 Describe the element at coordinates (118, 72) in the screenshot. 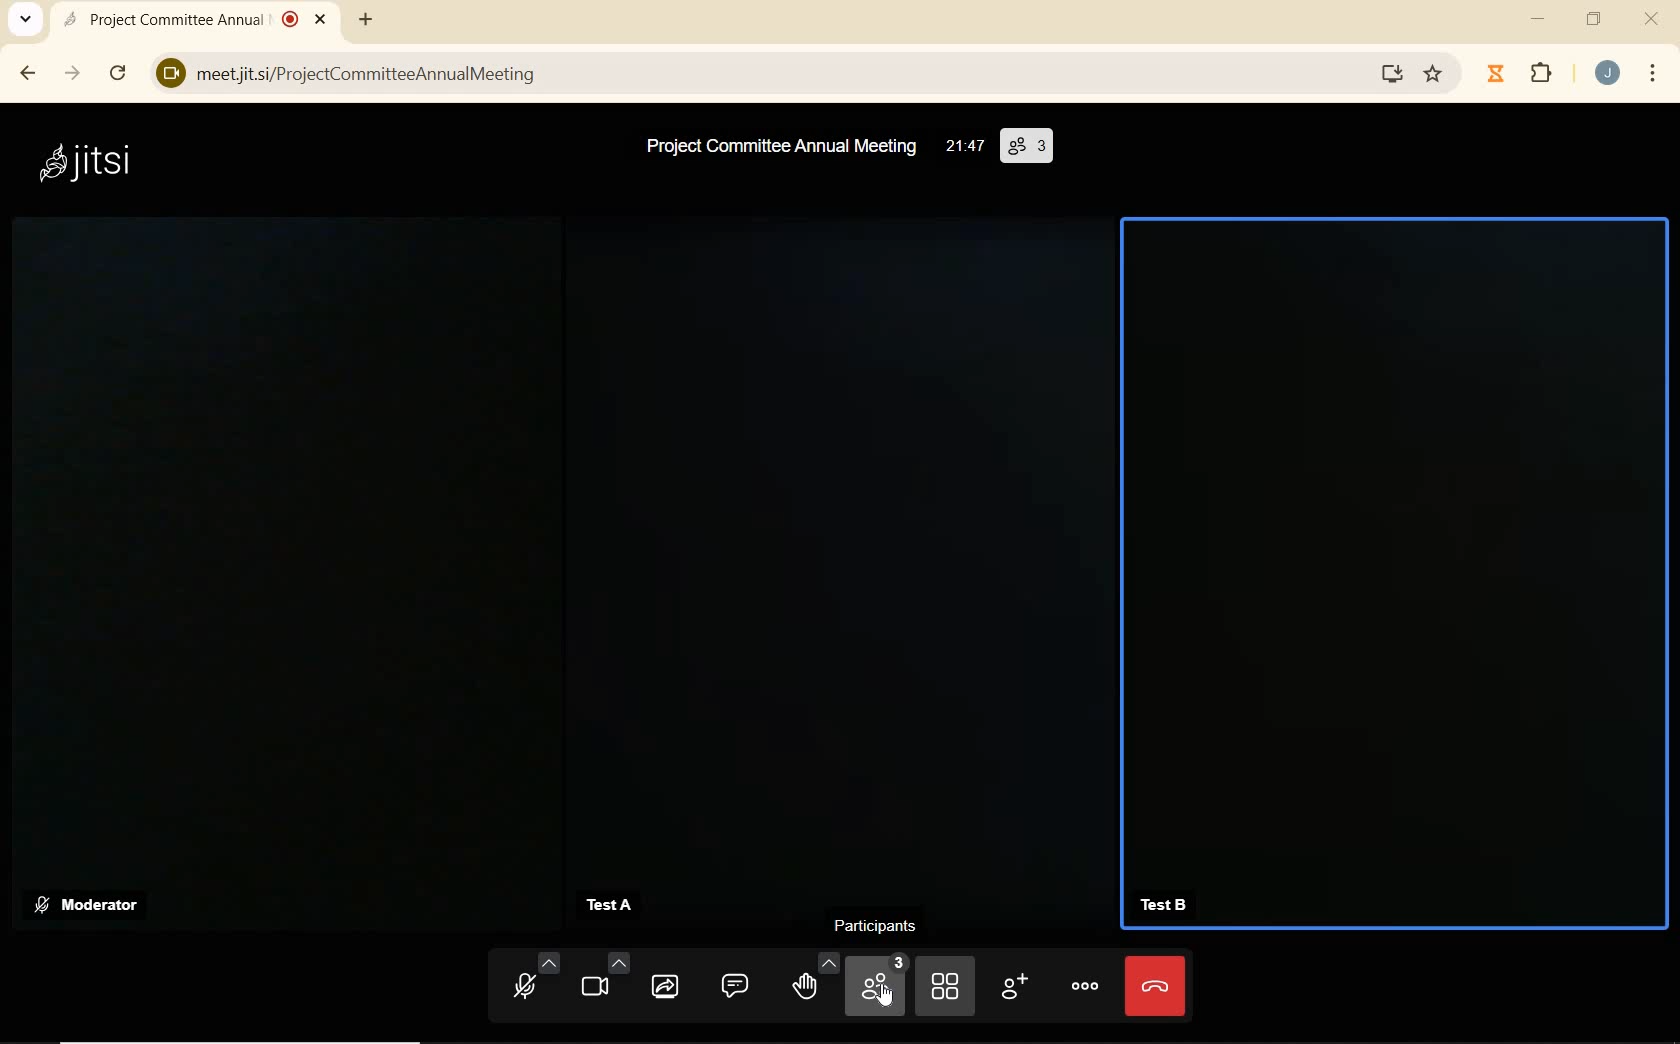

I see `RELOAD` at that location.